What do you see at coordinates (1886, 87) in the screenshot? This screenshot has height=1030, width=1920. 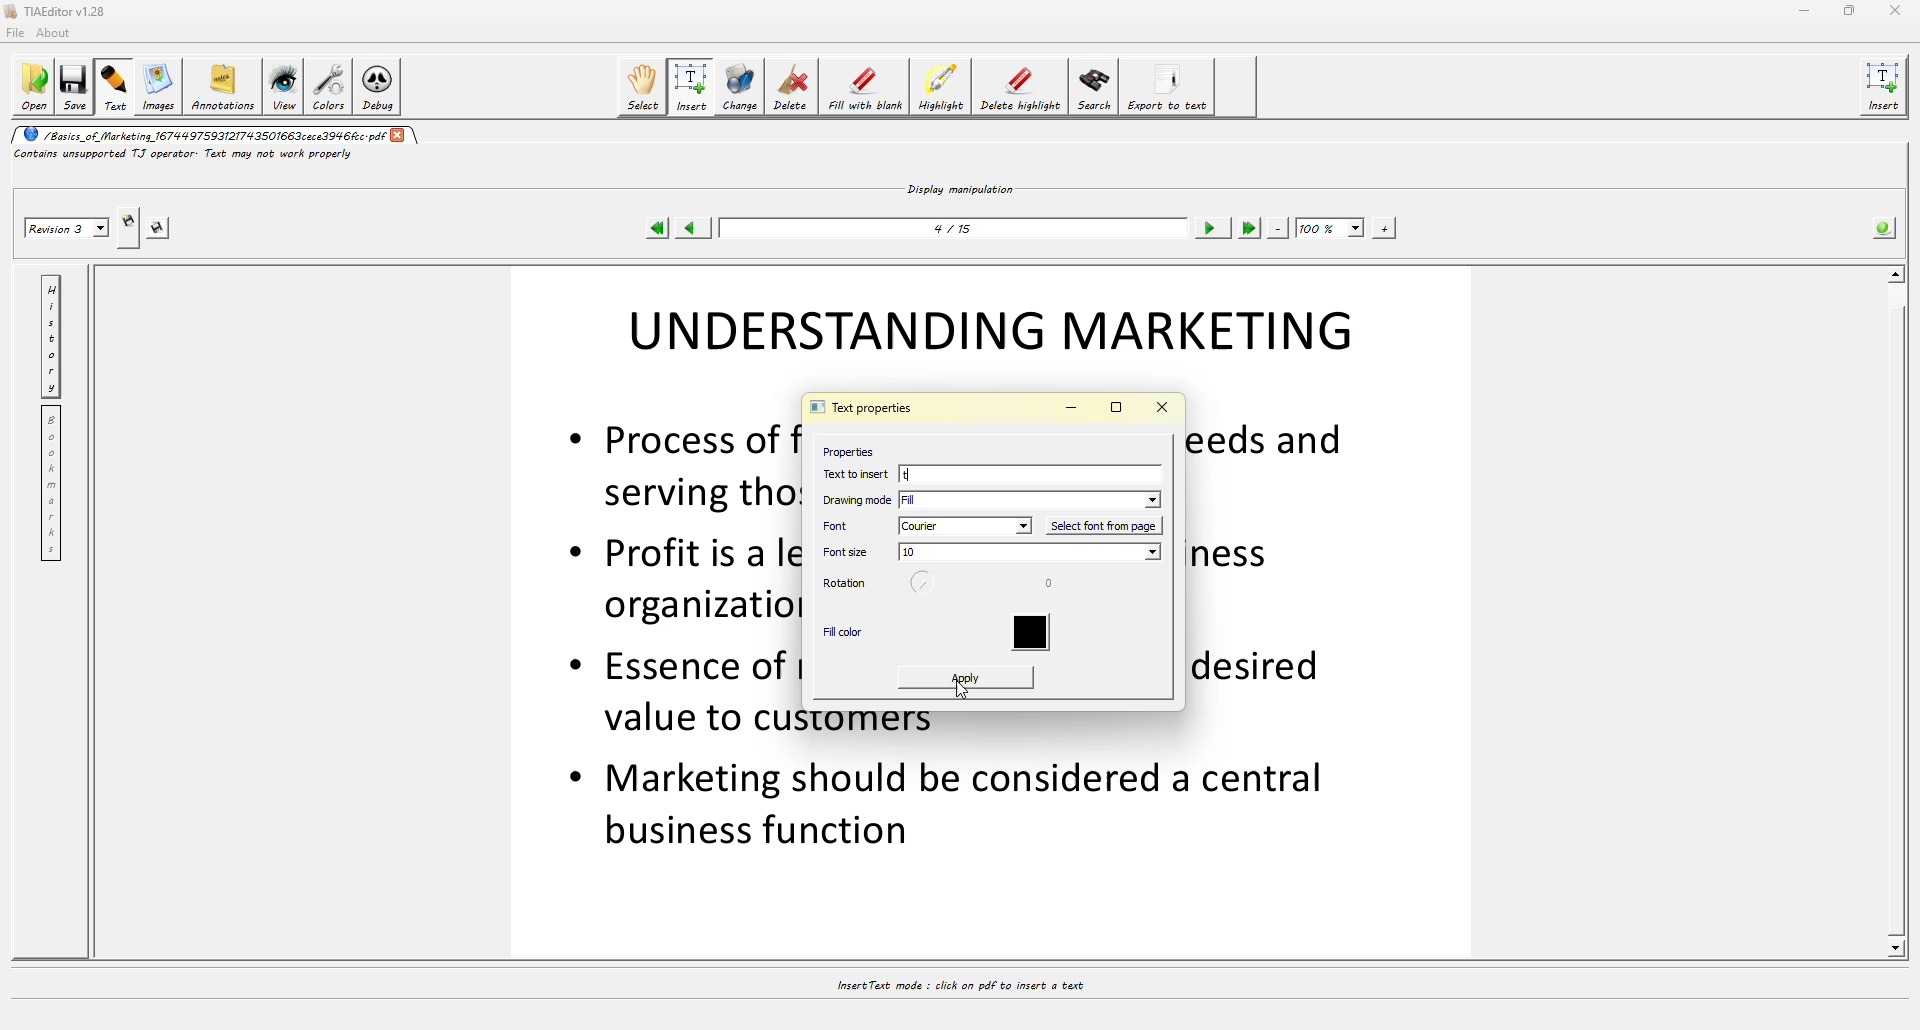 I see `insert` at bounding box center [1886, 87].